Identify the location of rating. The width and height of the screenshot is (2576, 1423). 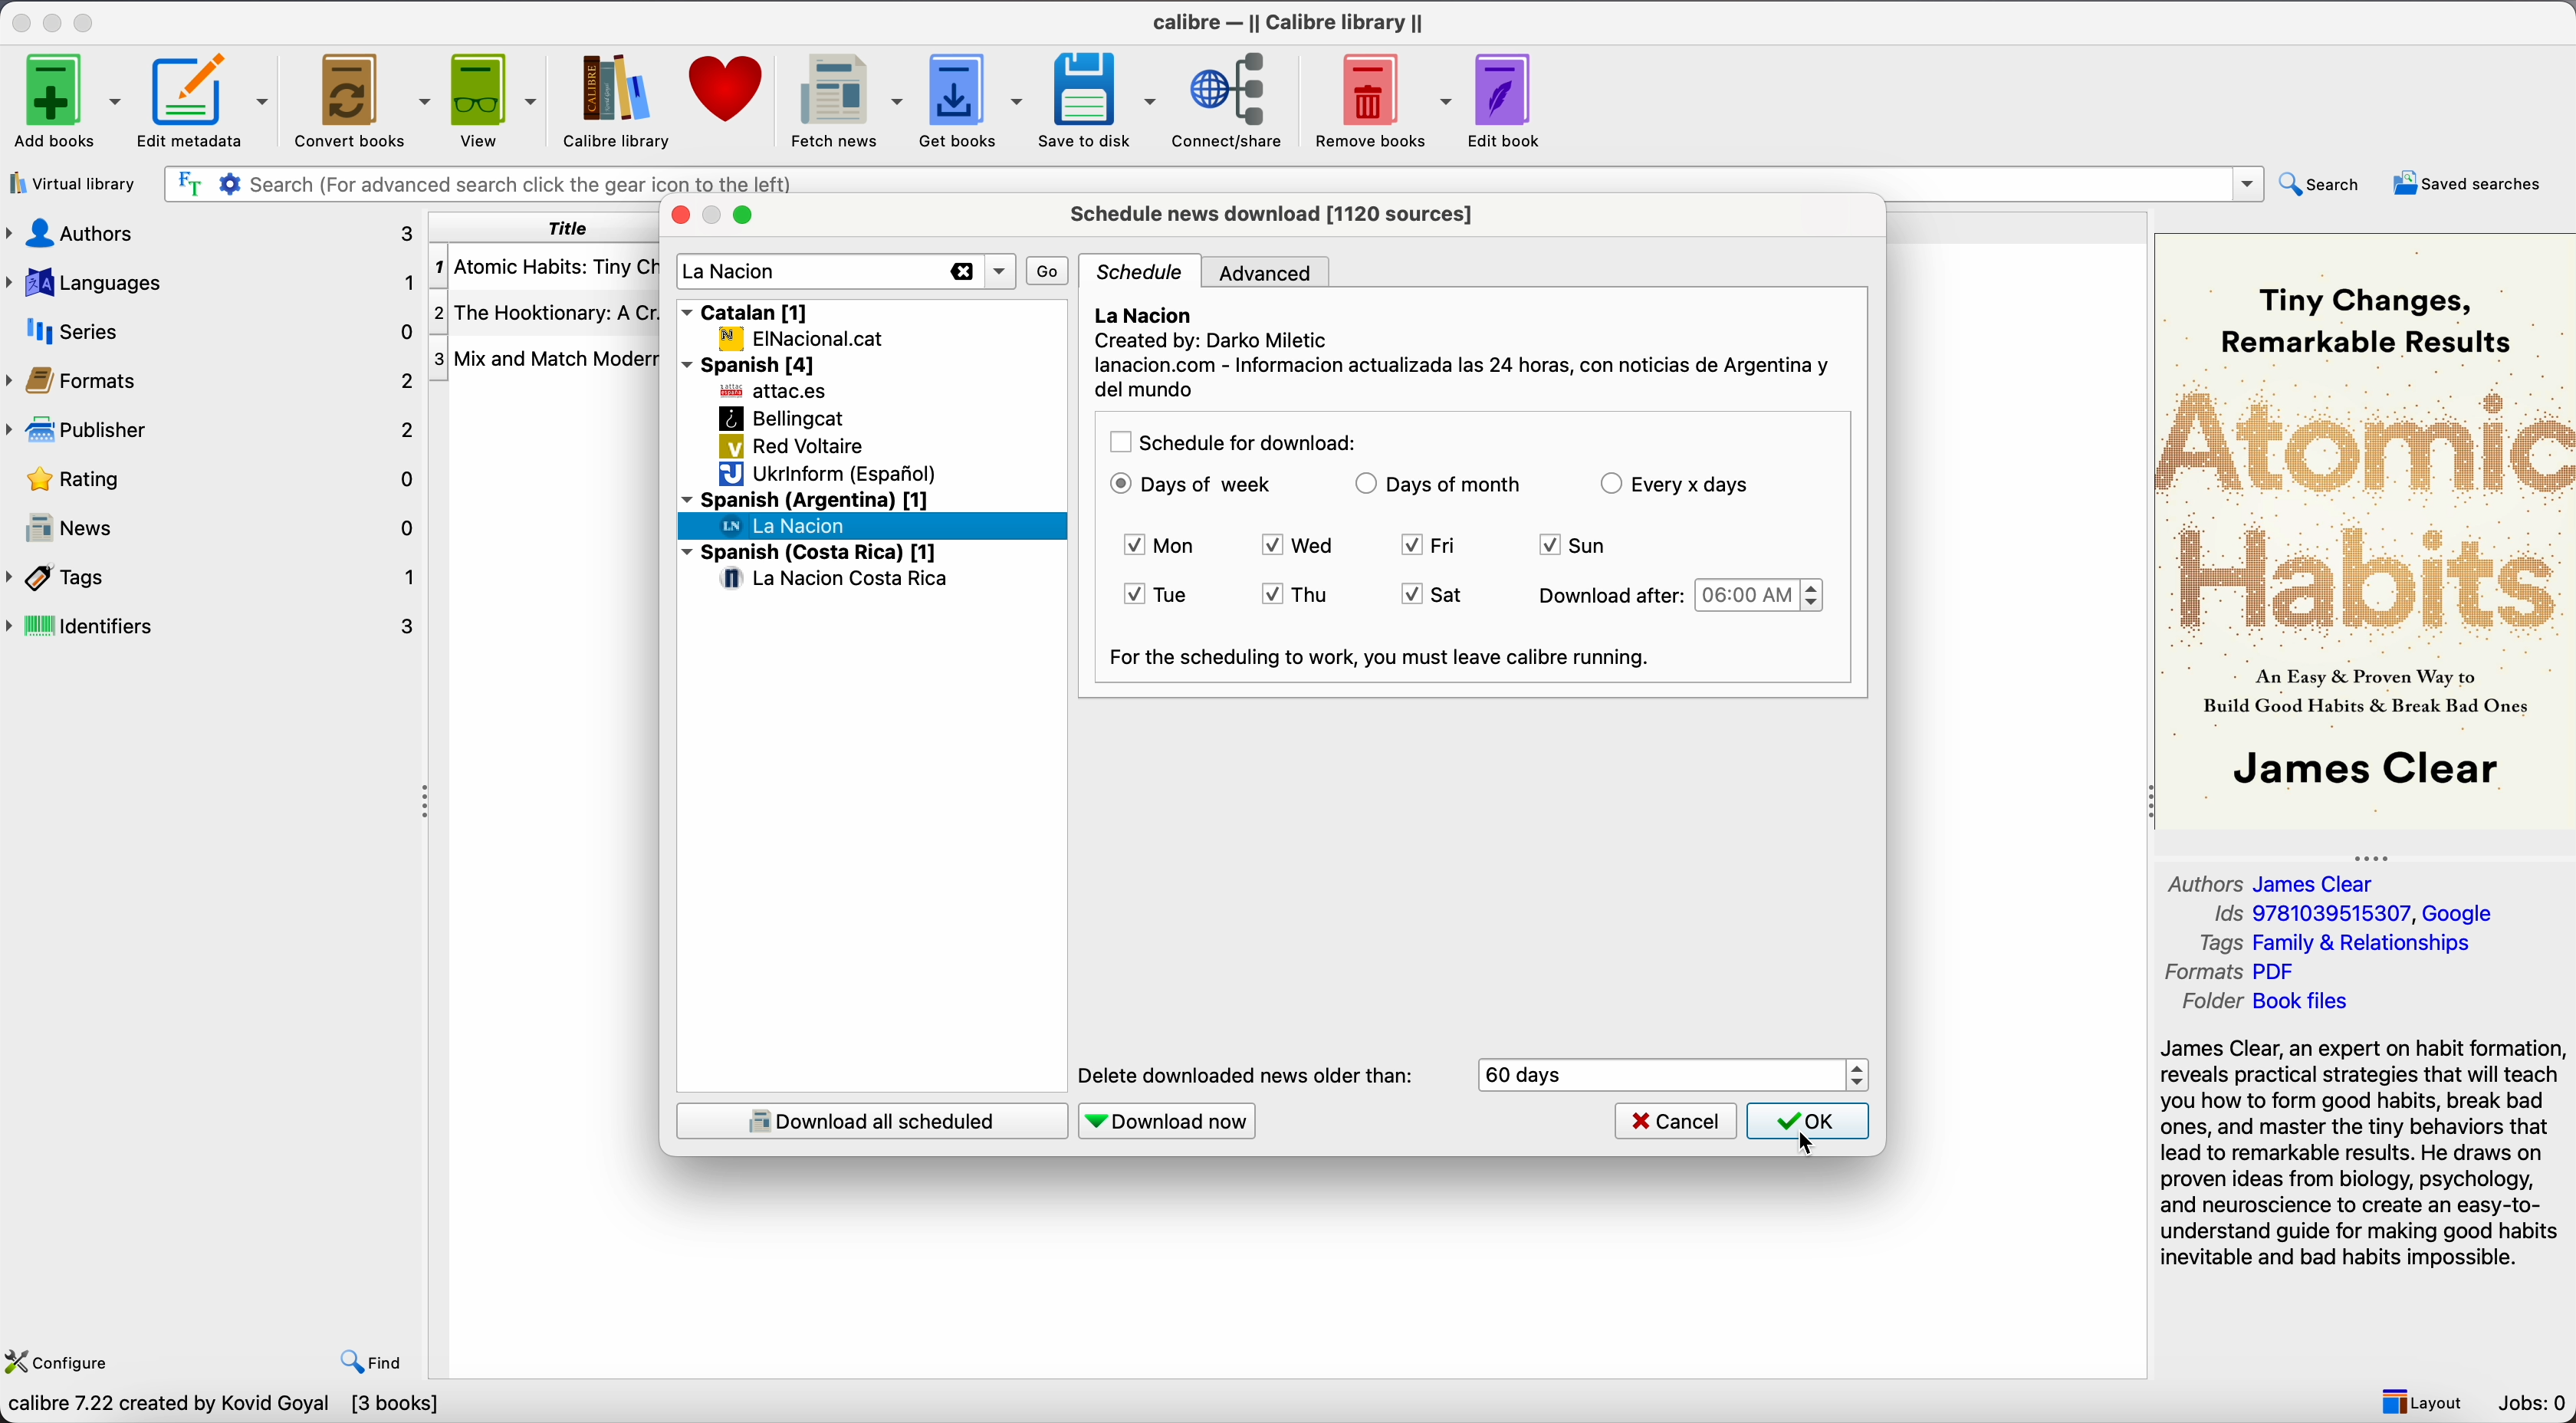
(209, 479).